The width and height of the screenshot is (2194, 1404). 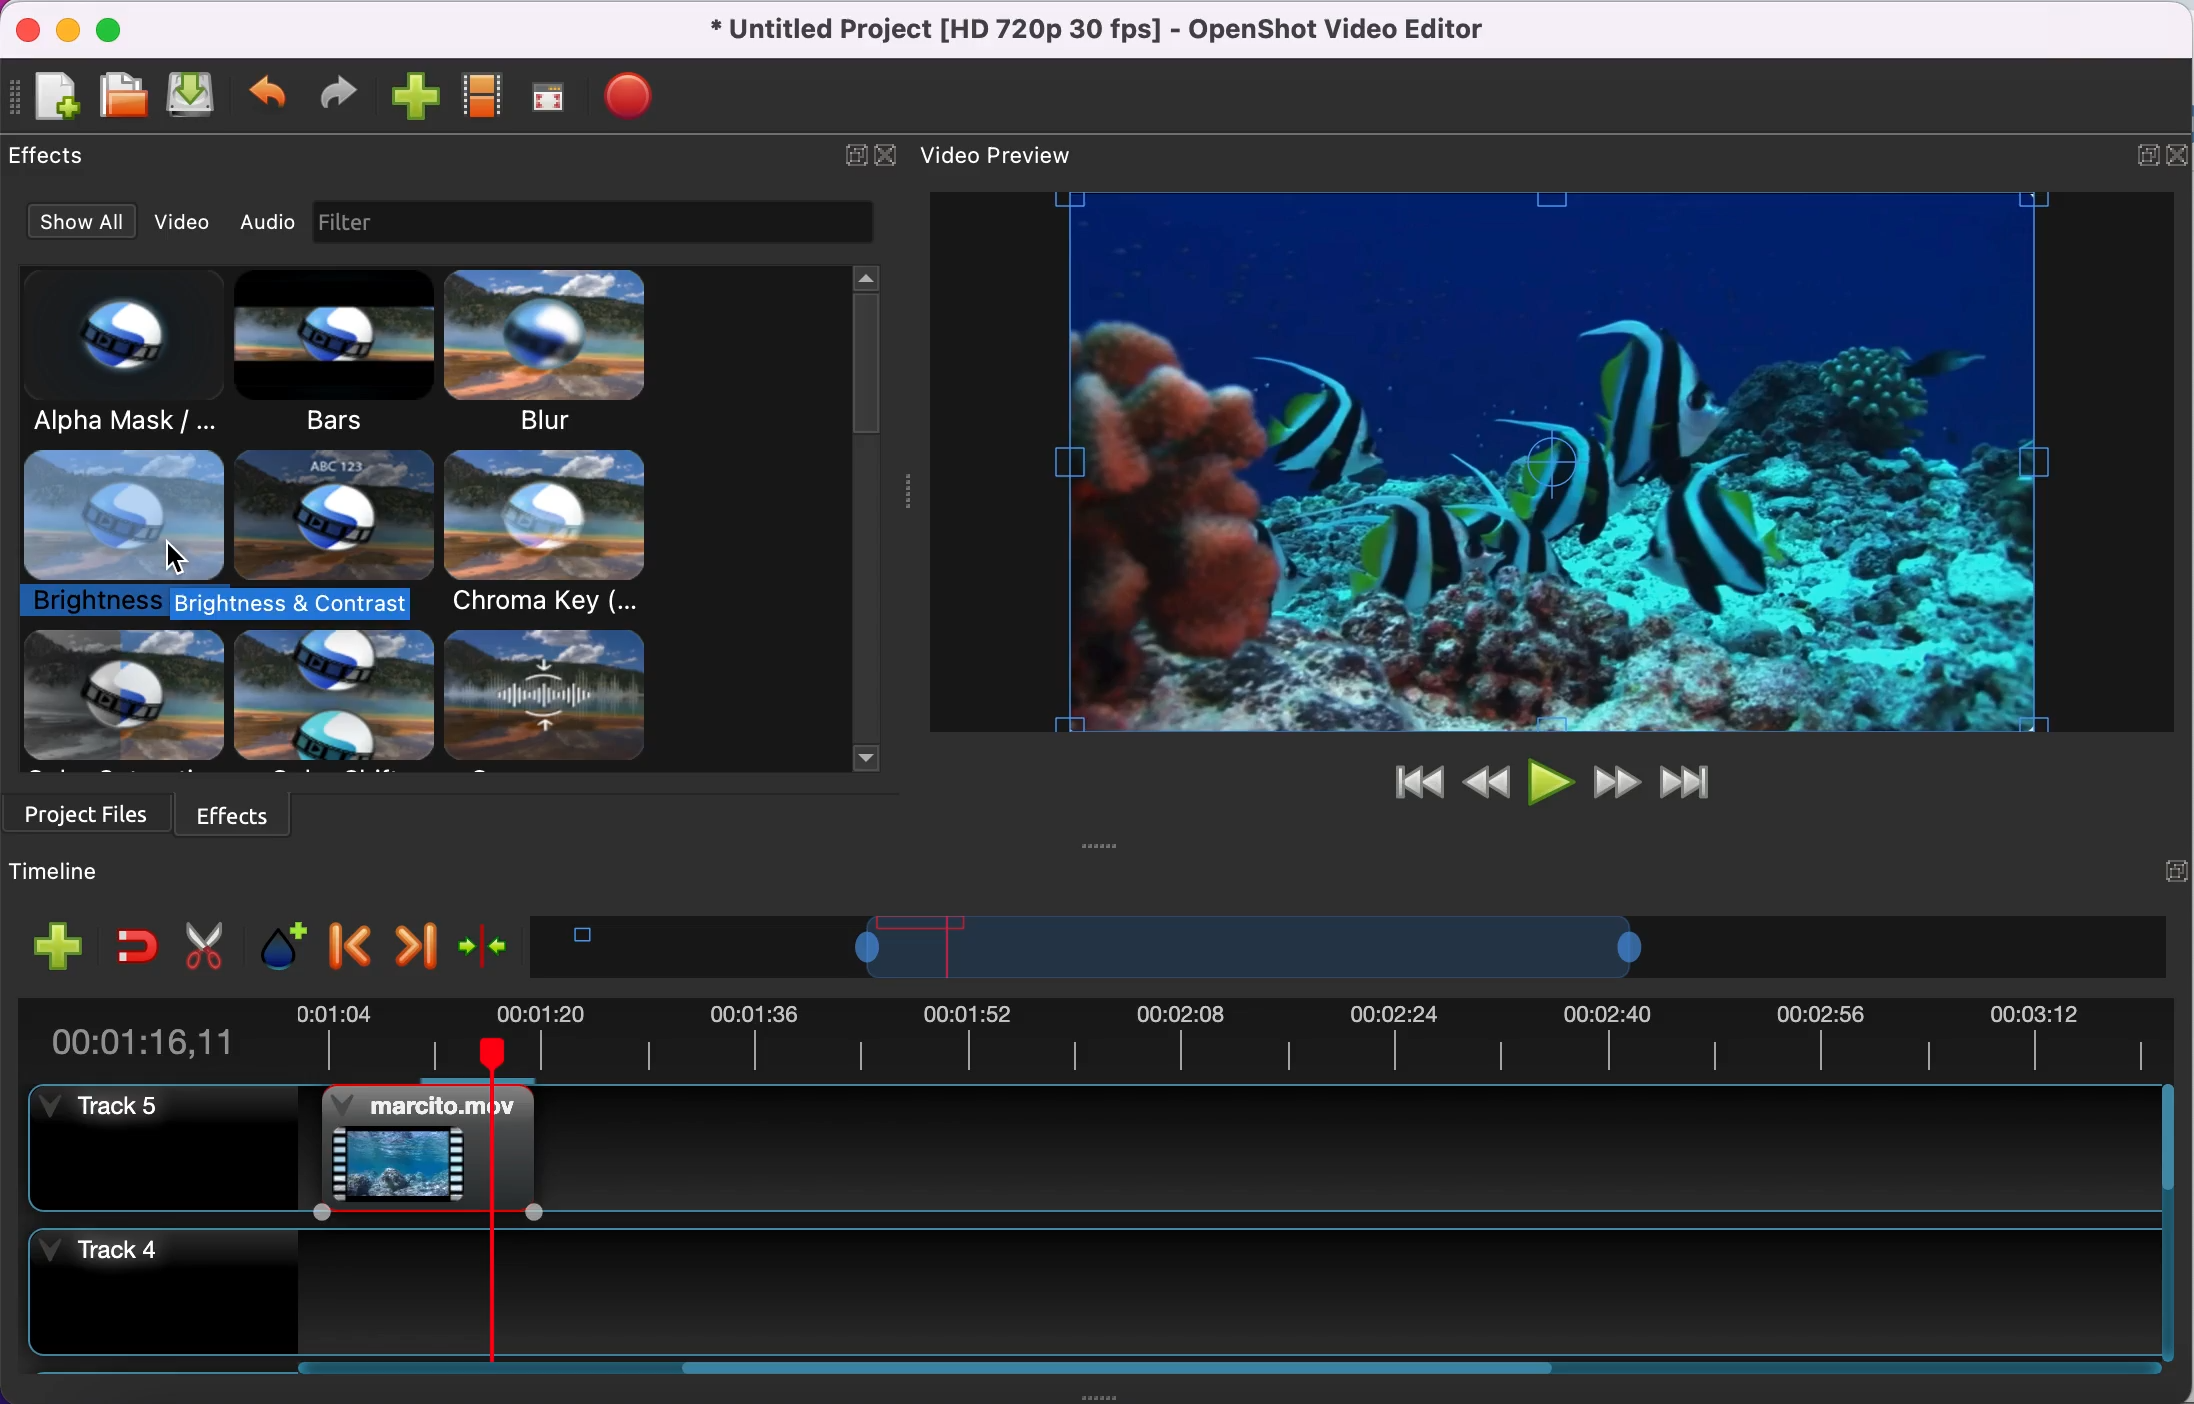 I want to click on play, so click(x=1550, y=782).